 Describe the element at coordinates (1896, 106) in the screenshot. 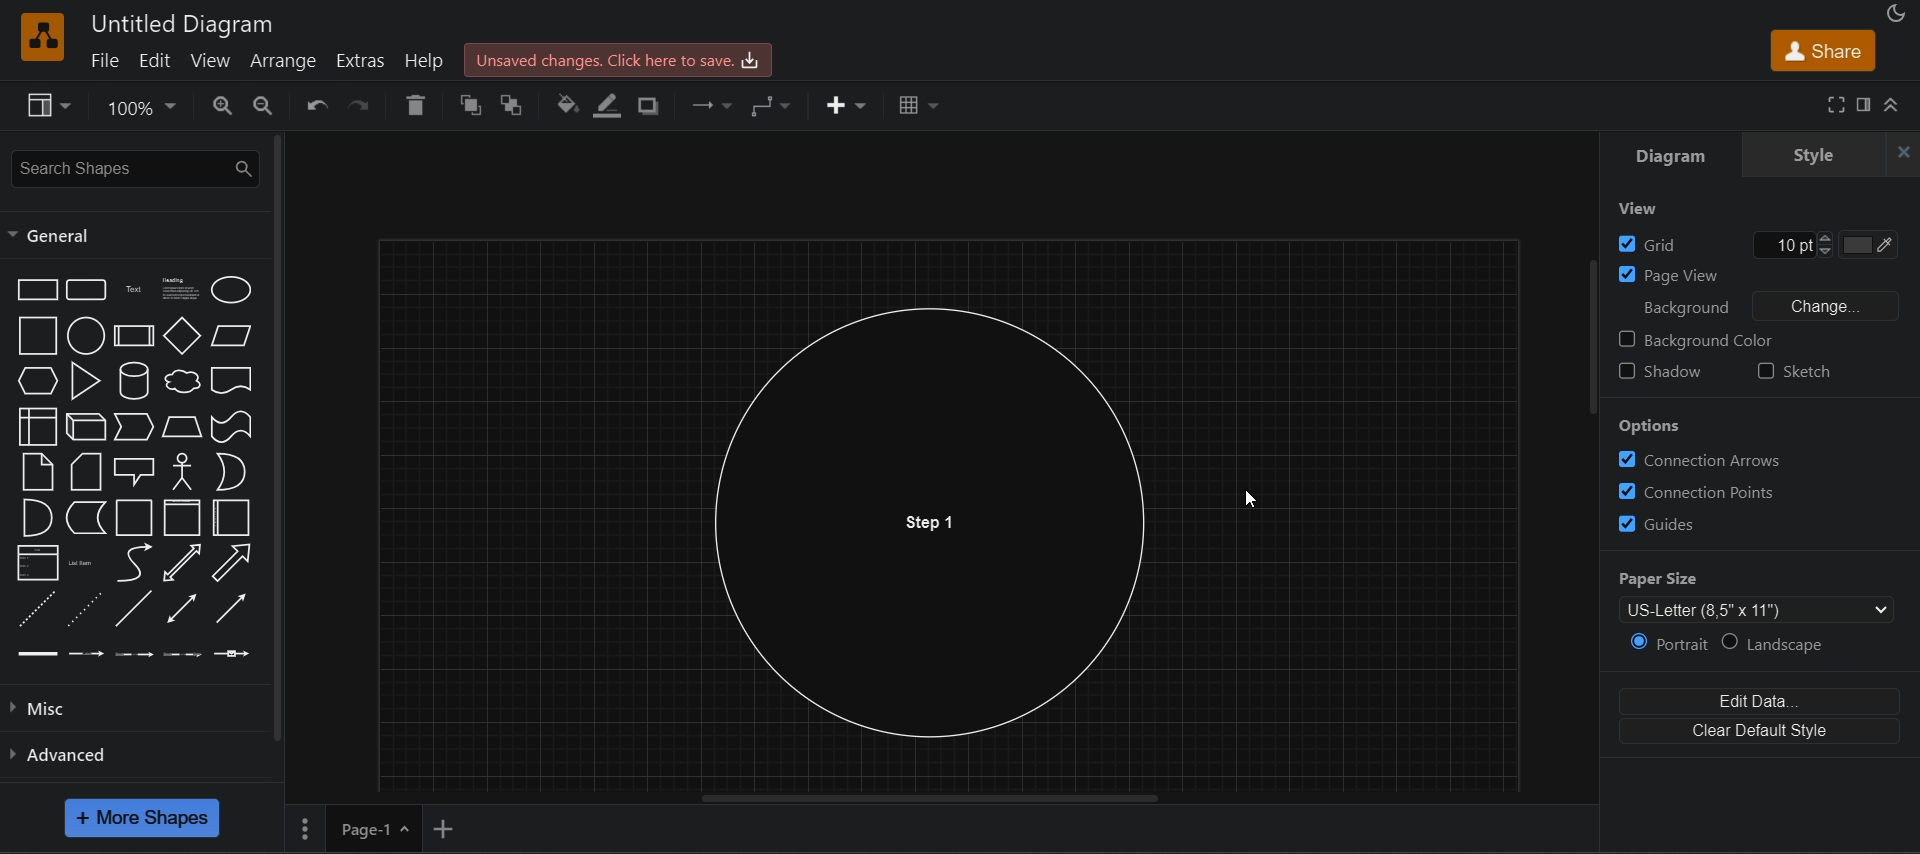

I see `collapase/expand` at that location.